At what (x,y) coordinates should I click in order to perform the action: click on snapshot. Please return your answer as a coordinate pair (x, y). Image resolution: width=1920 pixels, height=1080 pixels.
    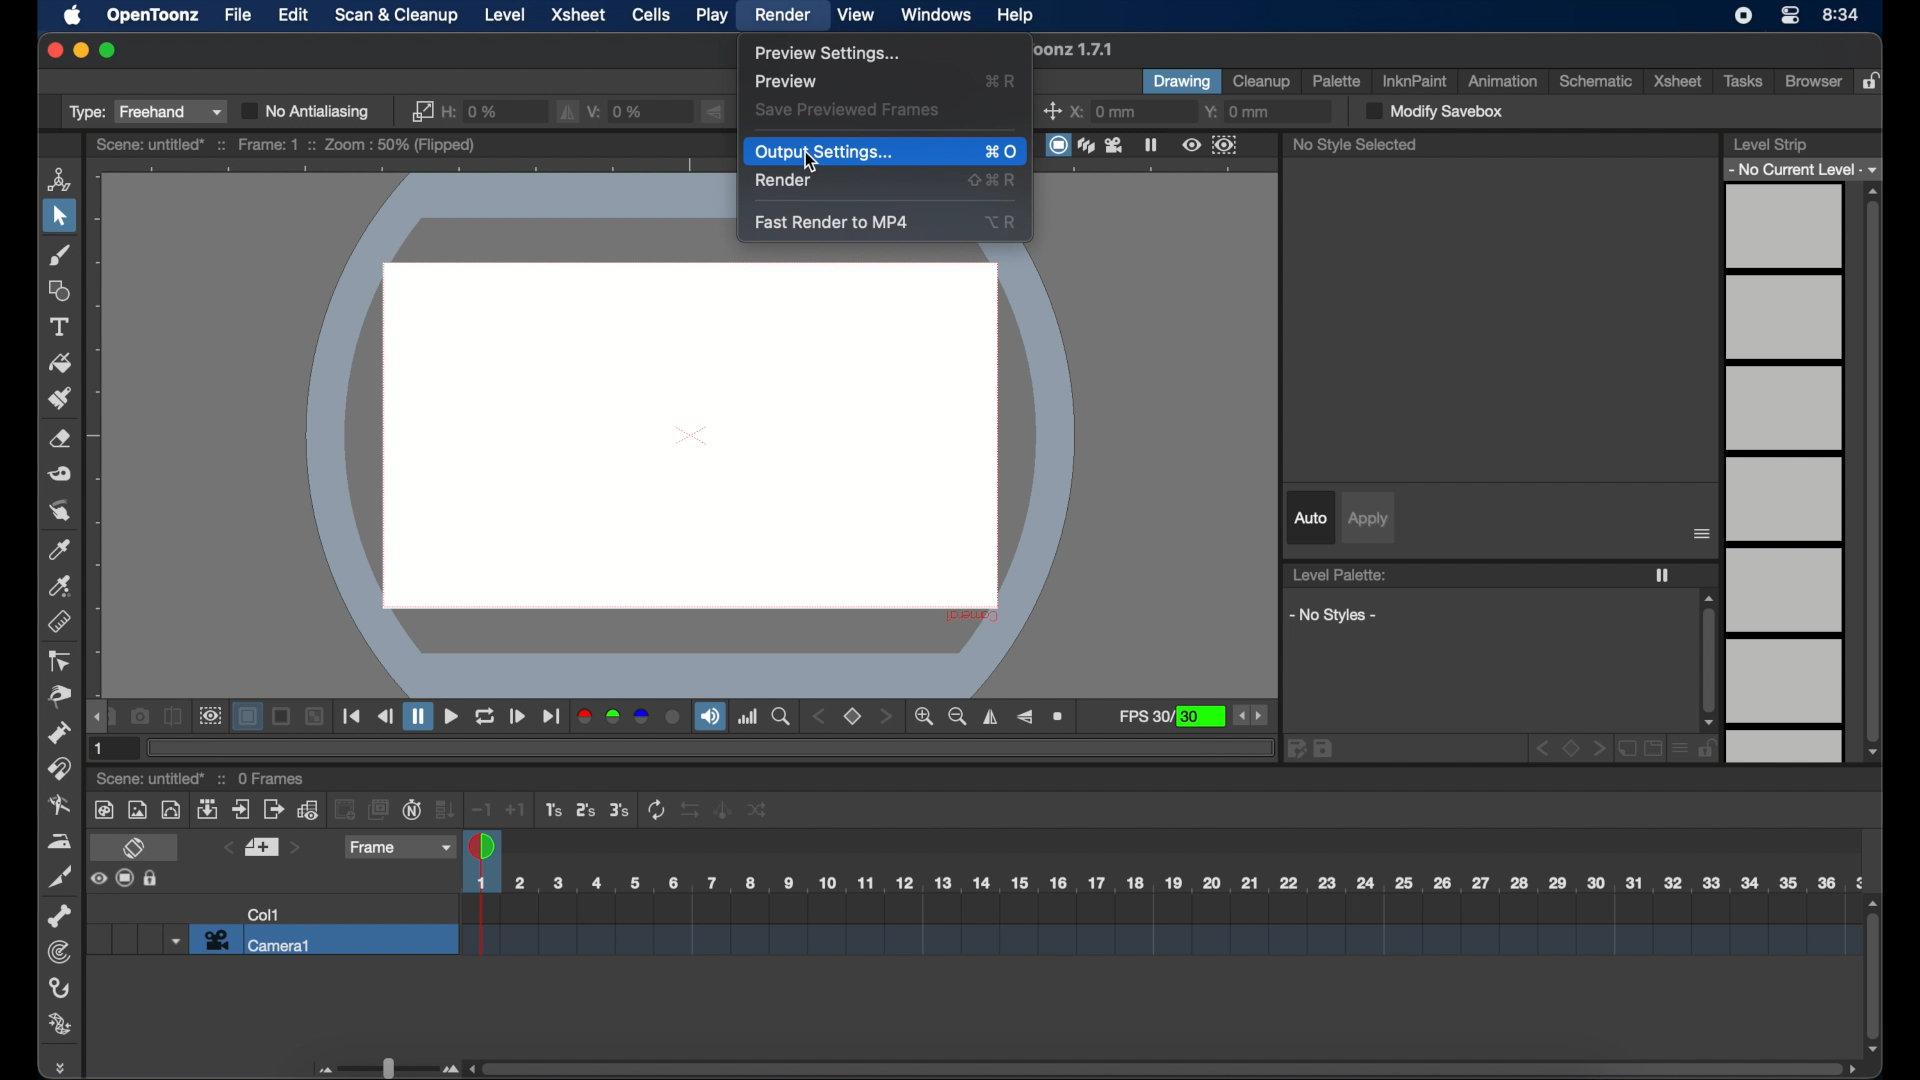
    Looking at the image, I should click on (140, 715).